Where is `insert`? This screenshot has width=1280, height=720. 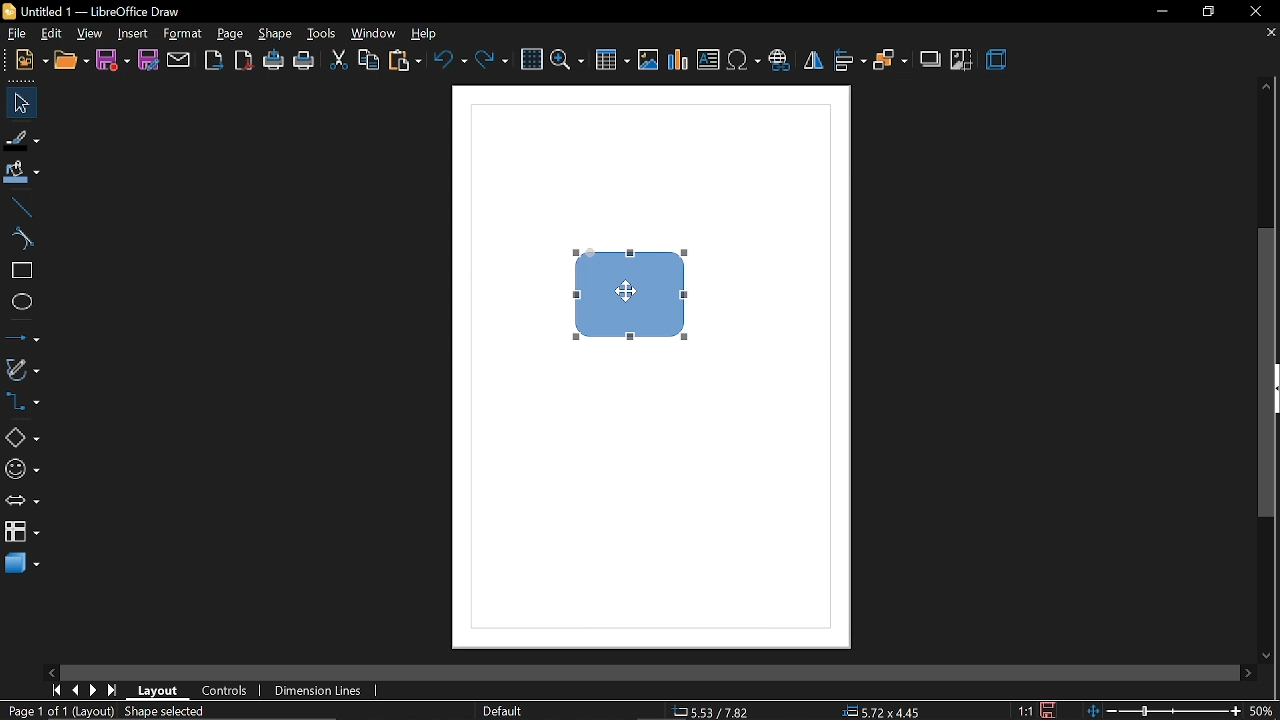 insert is located at coordinates (133, 35).